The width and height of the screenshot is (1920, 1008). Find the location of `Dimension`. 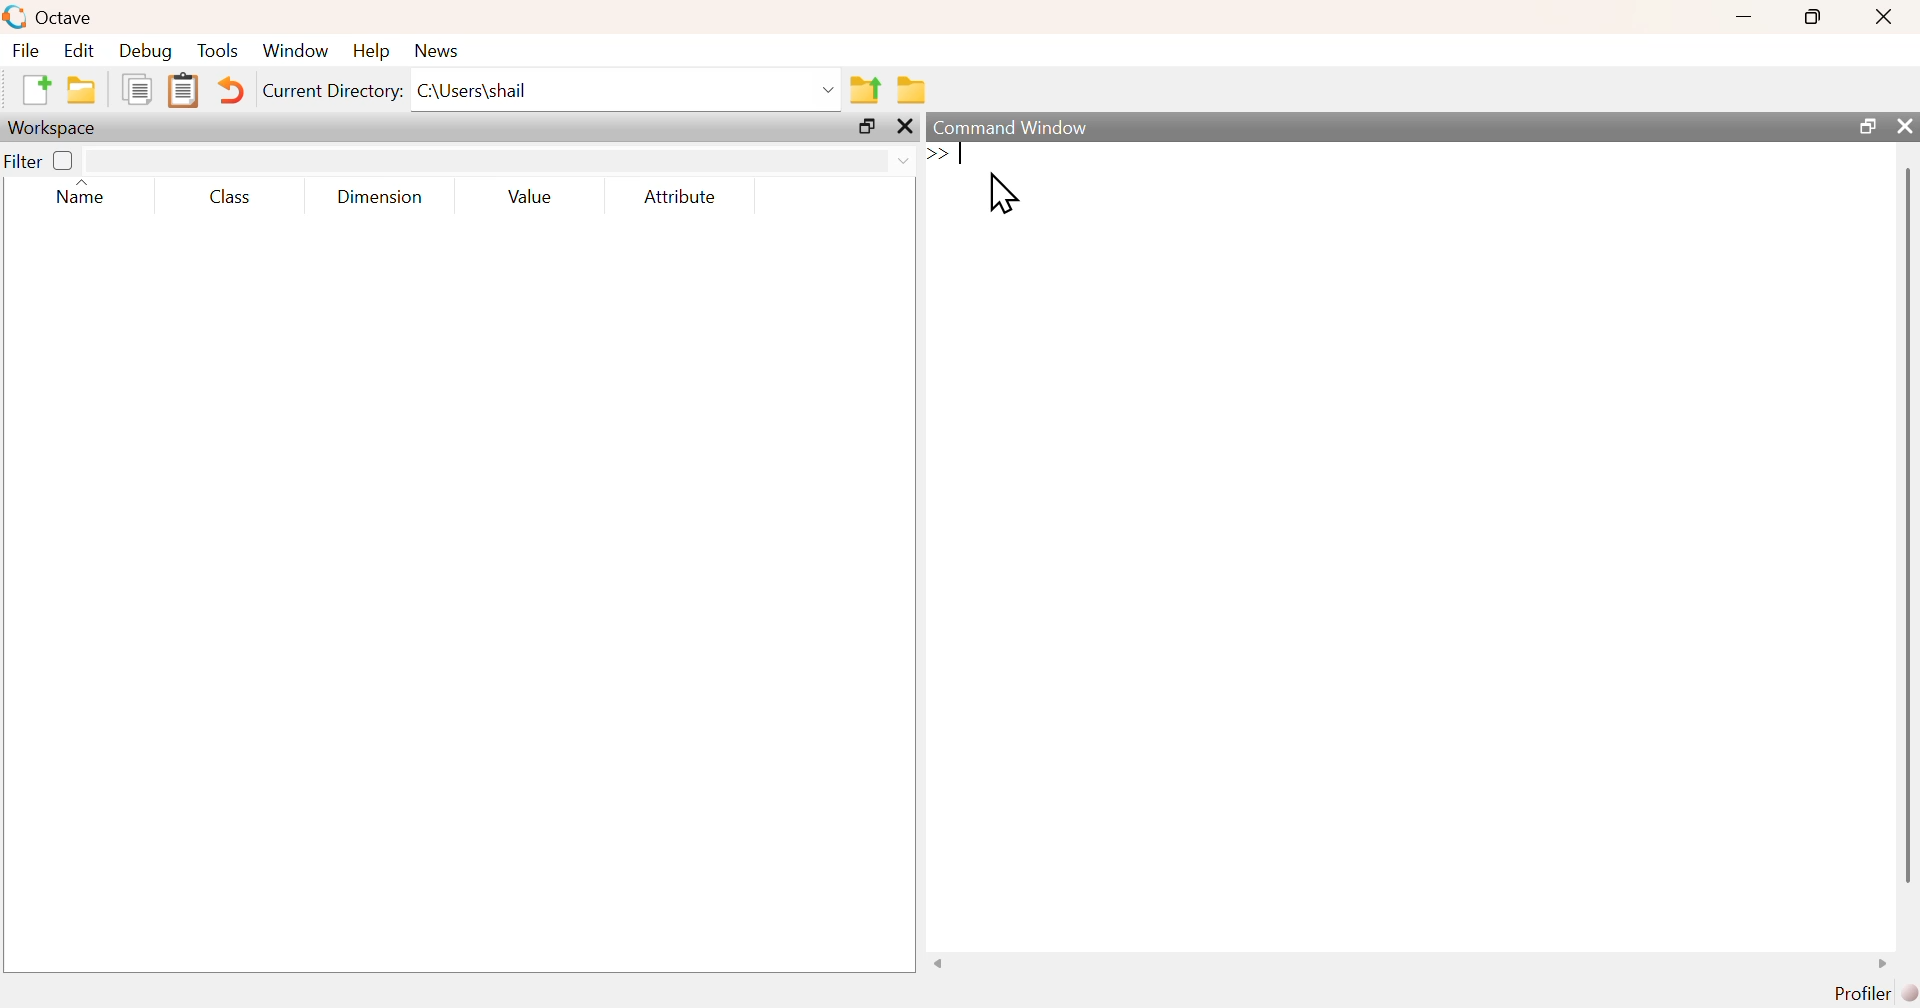

Dimension is located at coordinates (382, 197).